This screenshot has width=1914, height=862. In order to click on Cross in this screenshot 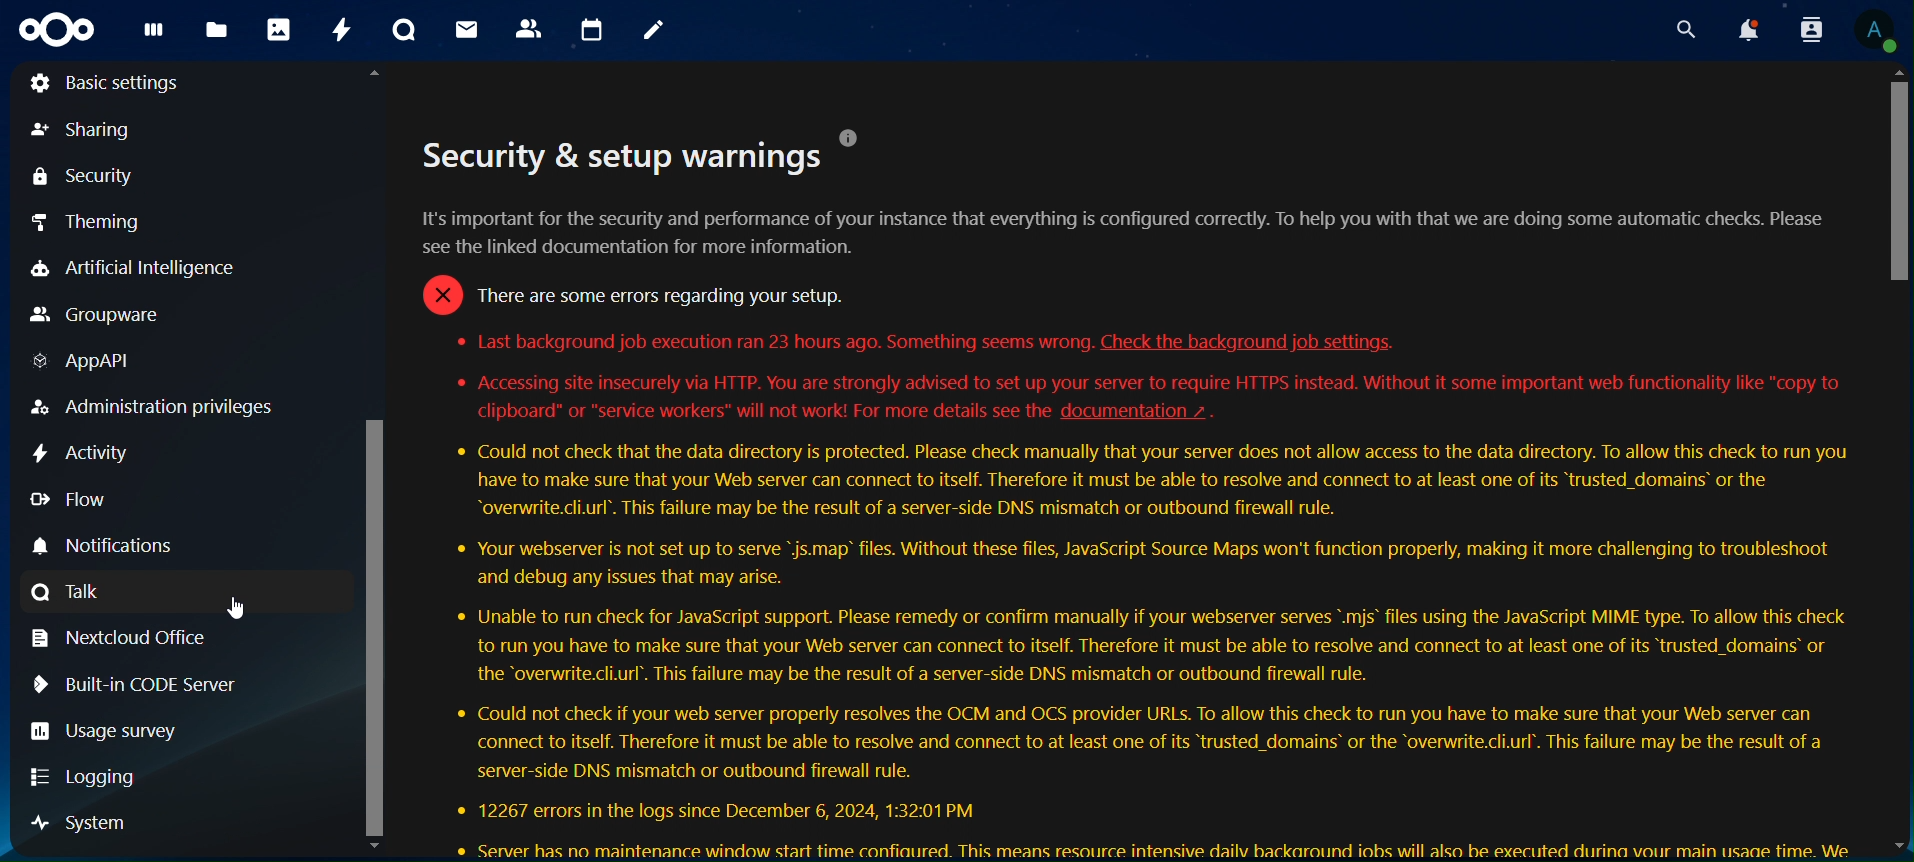, I will do `click(439, 294)`.